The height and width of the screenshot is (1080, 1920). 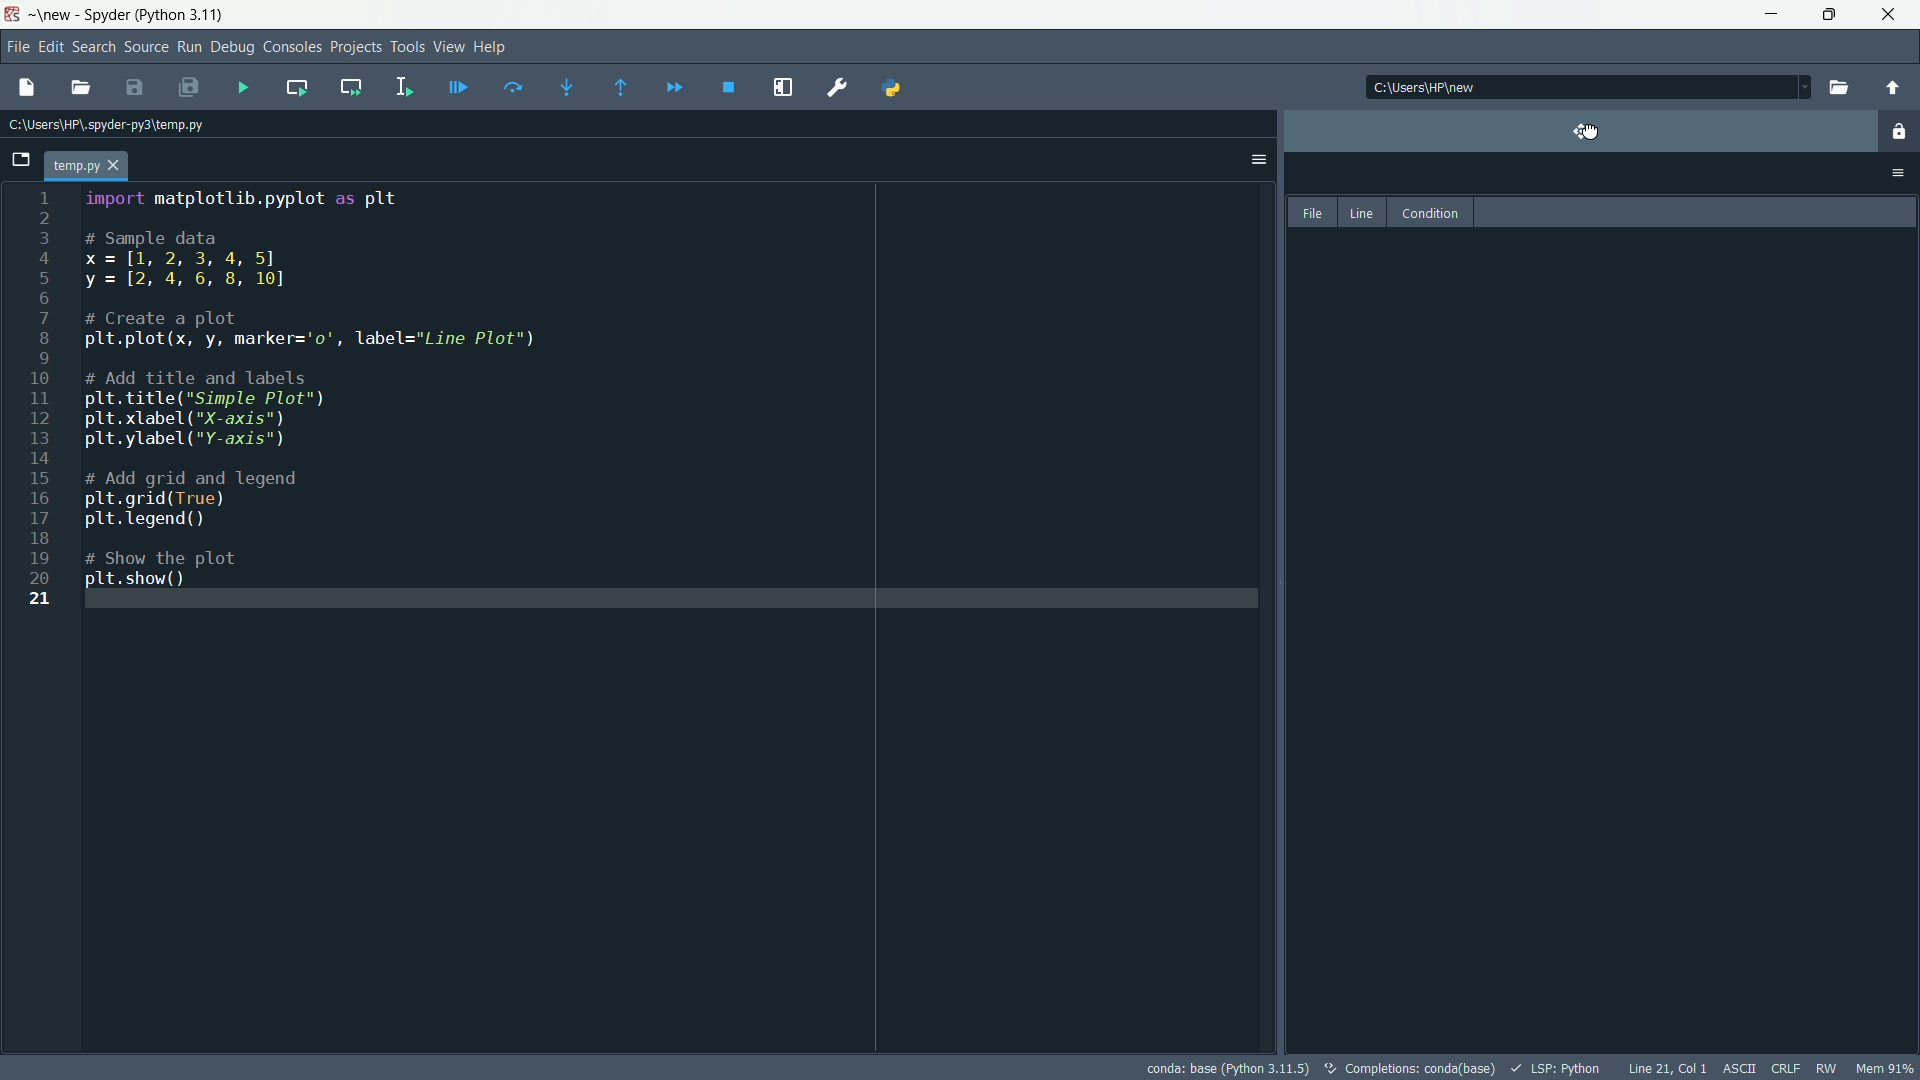 What do you see at coordinates (233, 47) in the screenshot?
I see `debug menu` at bounding box center [233, 47].